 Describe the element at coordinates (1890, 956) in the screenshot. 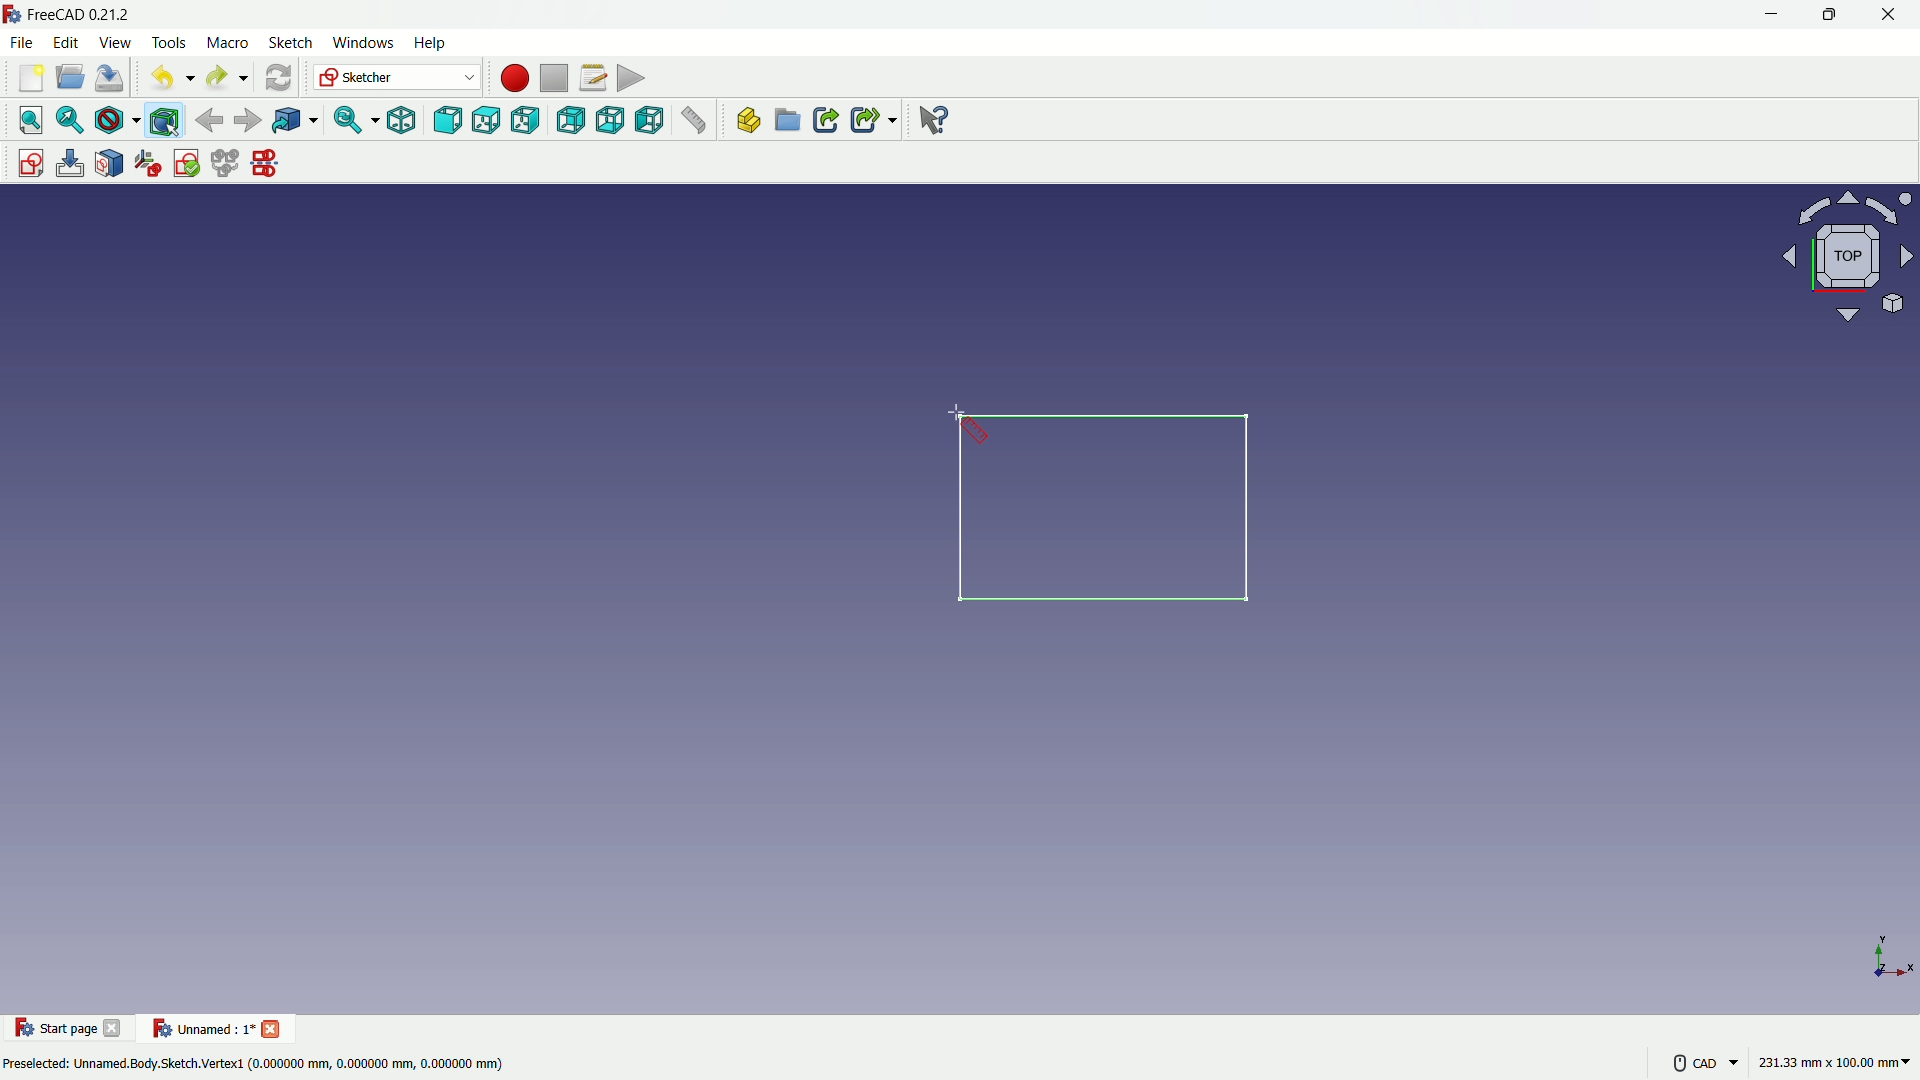

I see `placement axes` at that location.